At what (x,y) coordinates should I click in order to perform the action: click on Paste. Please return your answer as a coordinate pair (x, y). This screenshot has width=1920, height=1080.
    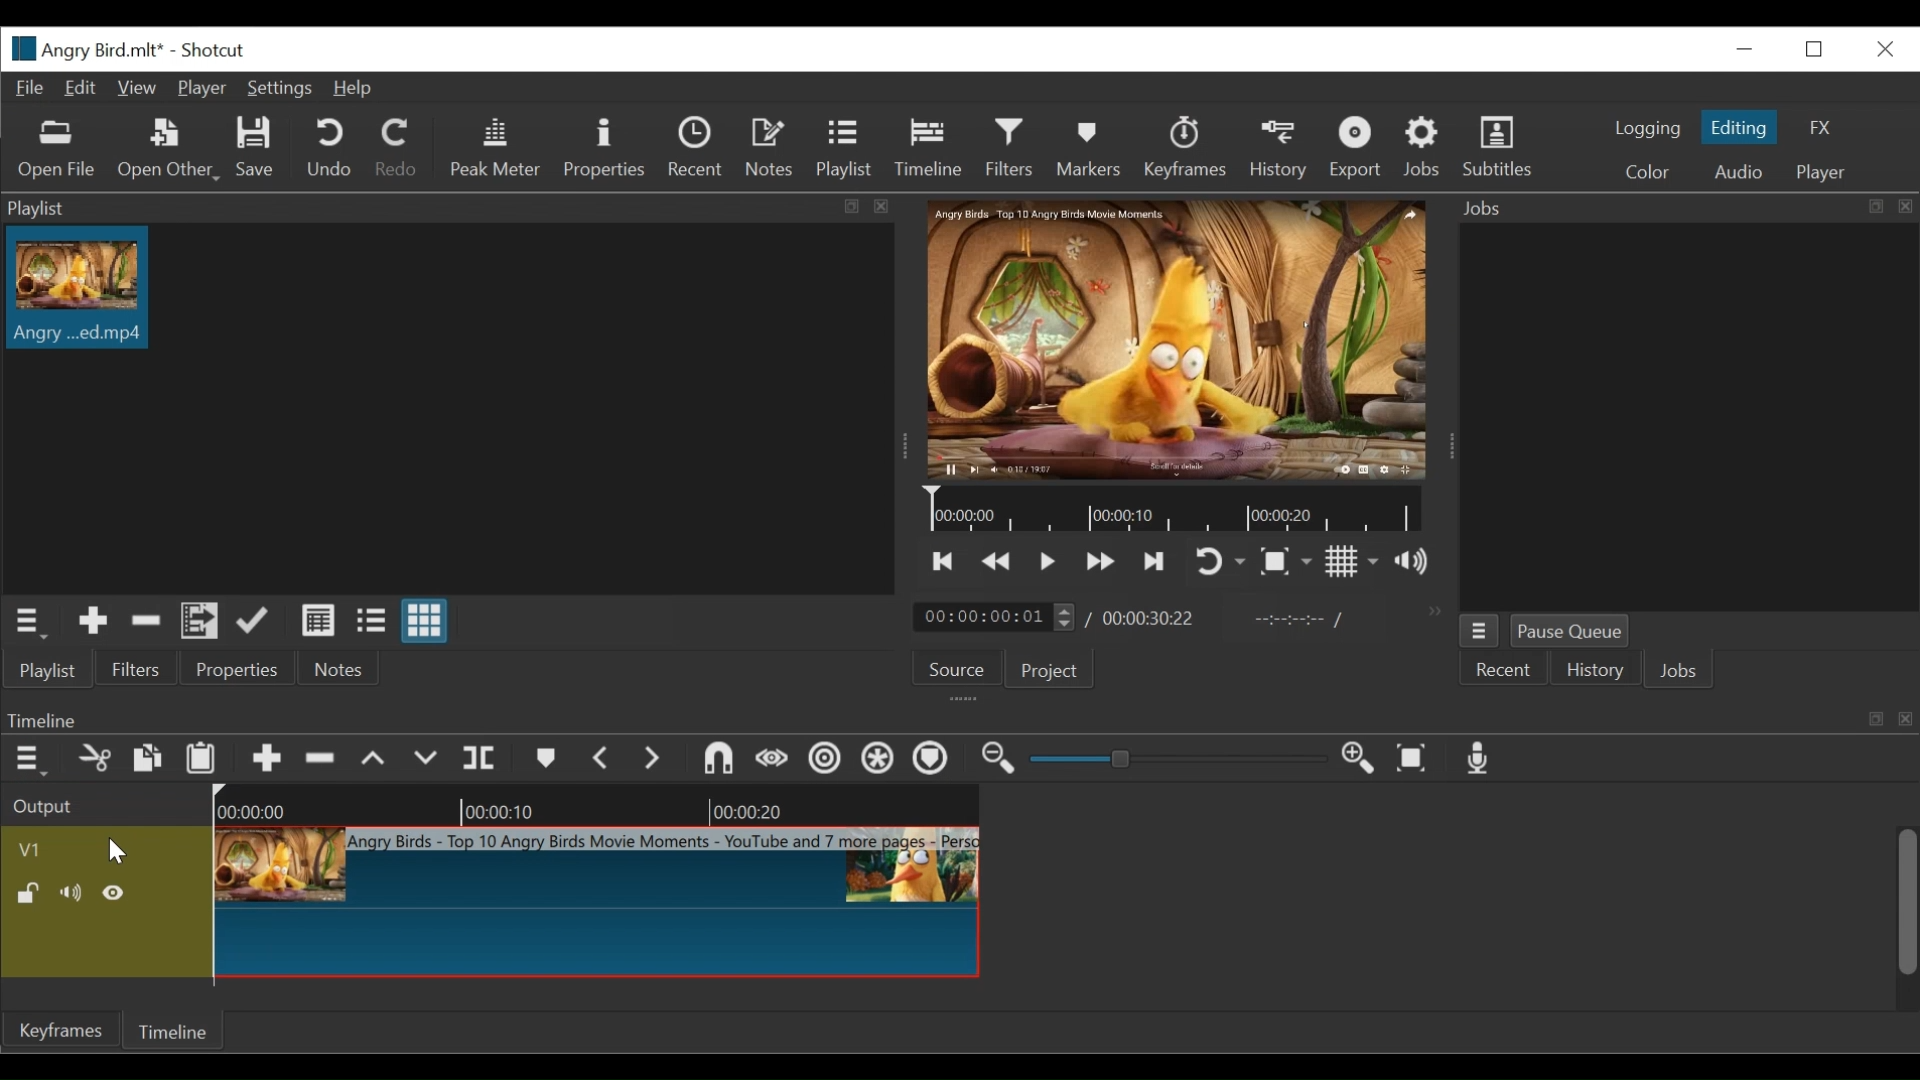
    Looking at the image, I should click on (205, 761).